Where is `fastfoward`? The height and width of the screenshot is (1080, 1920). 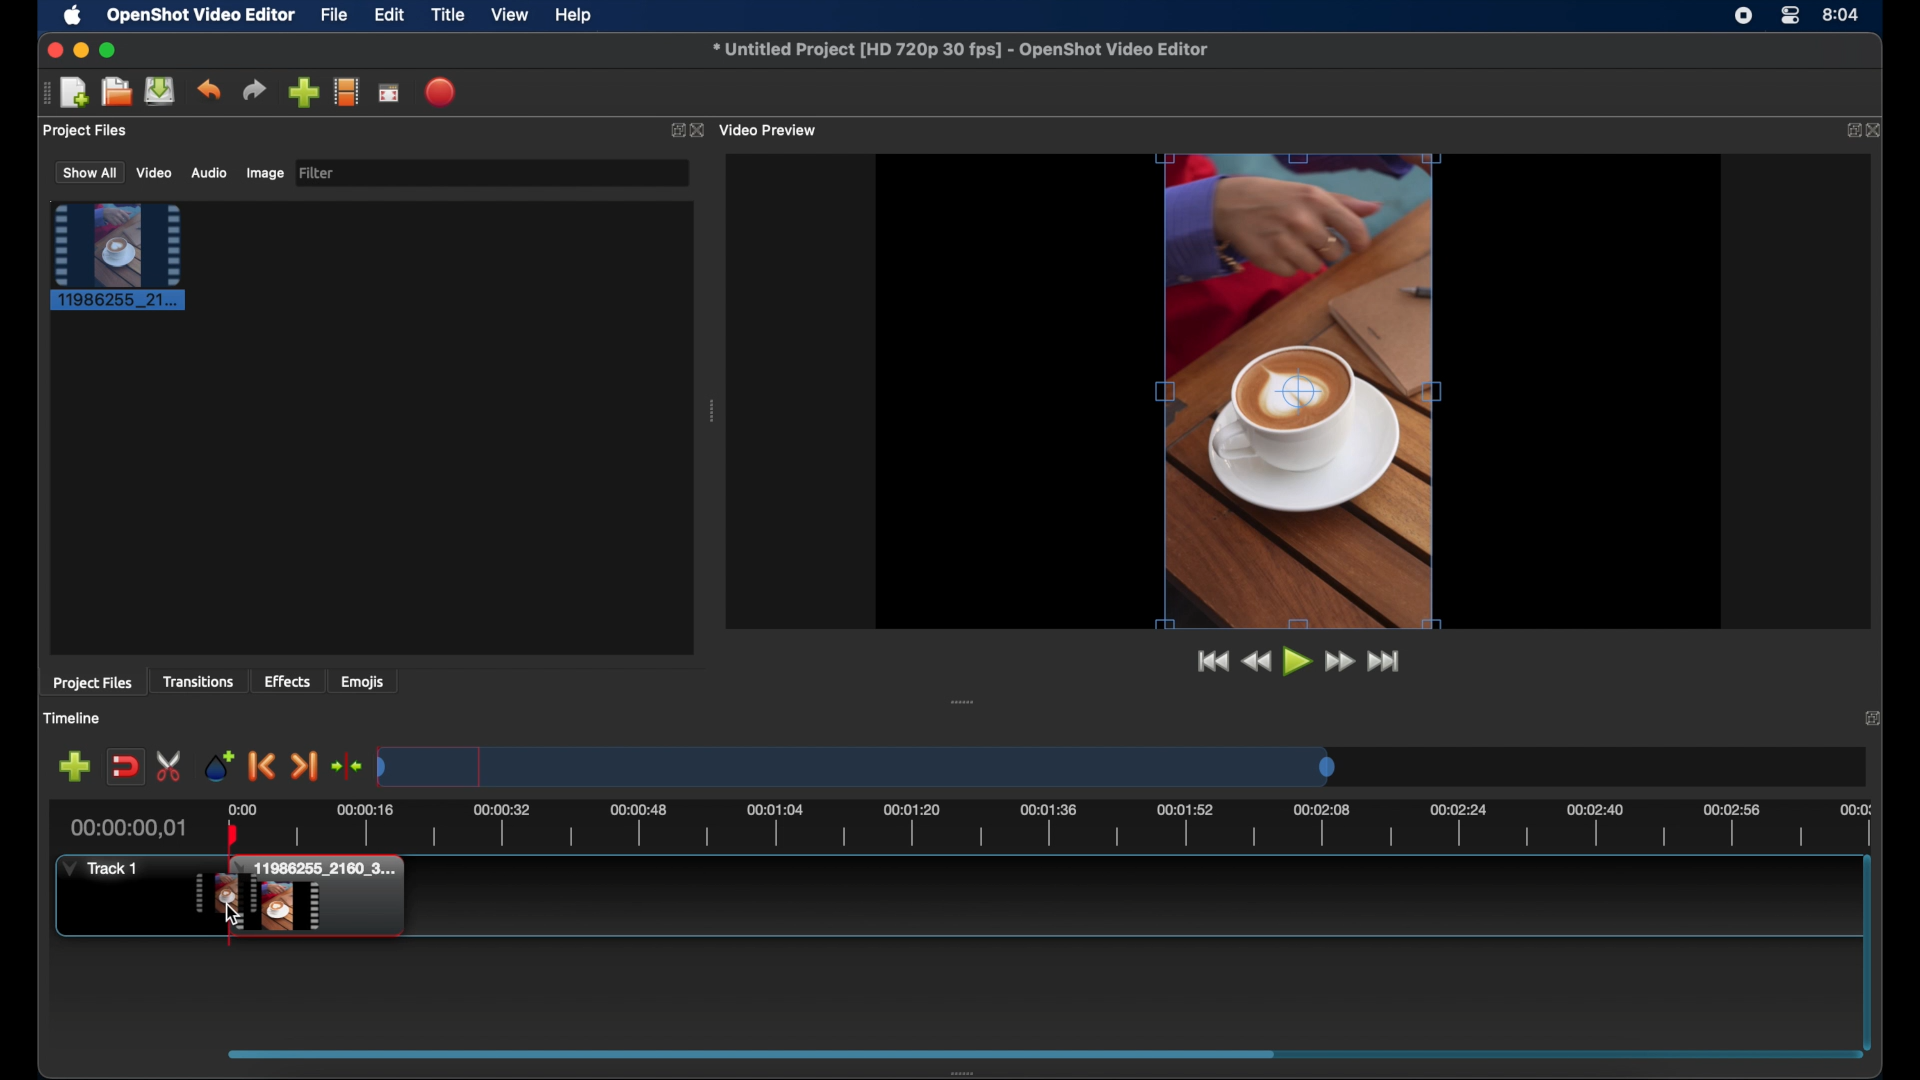
fastfoward is located at coordinates (1341, 661).